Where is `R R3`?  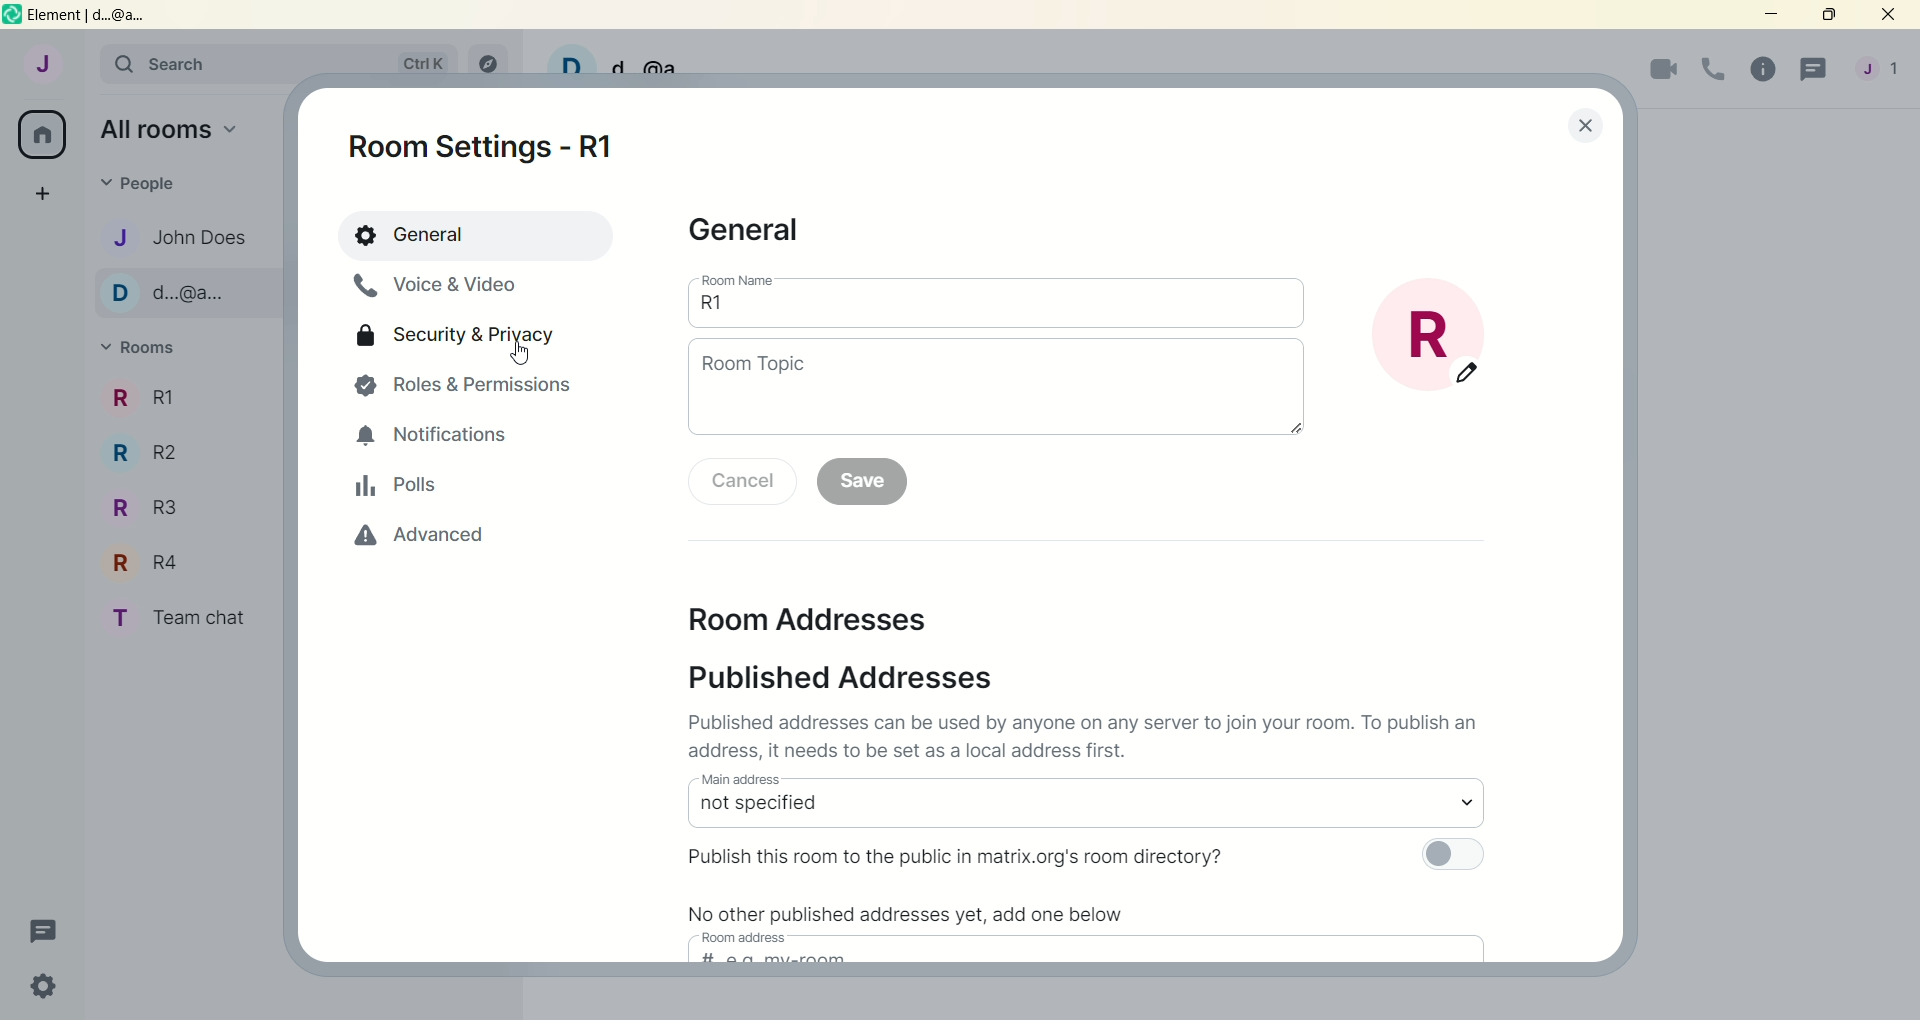 R R3 is located at coordinates (160, 513).